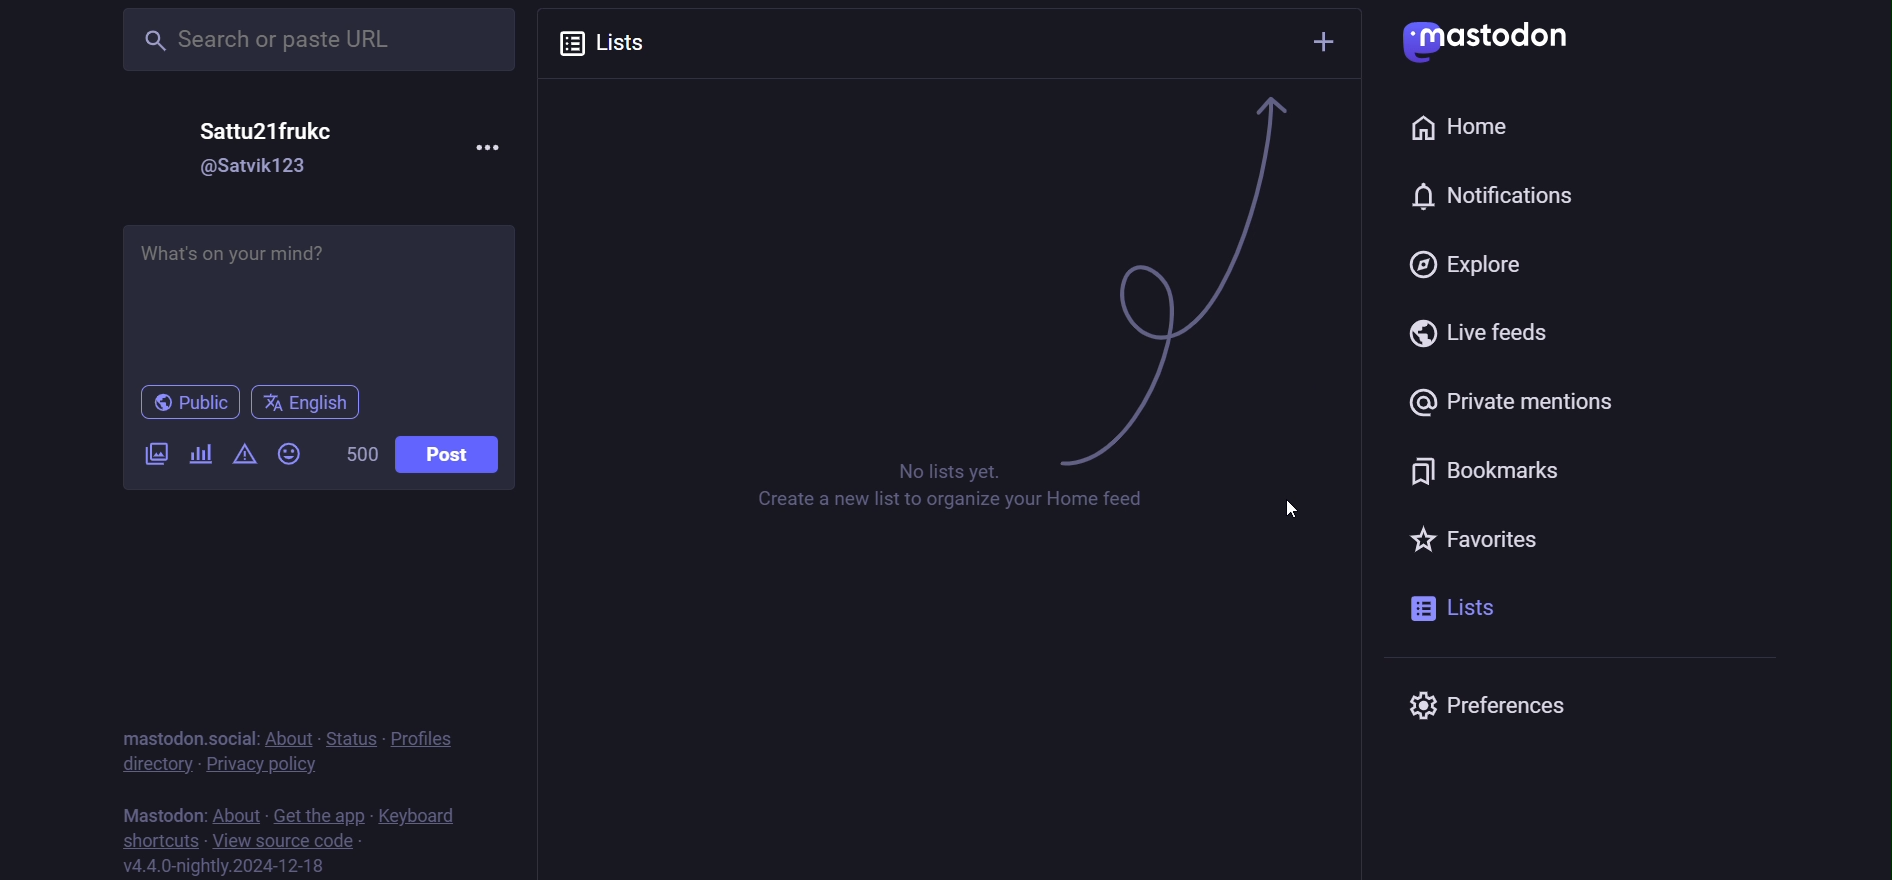 The image size is (1892, 880). What do you see at coordinates (306, 400) in the screenshot?
I see `english` at bounding box center [306, 400].